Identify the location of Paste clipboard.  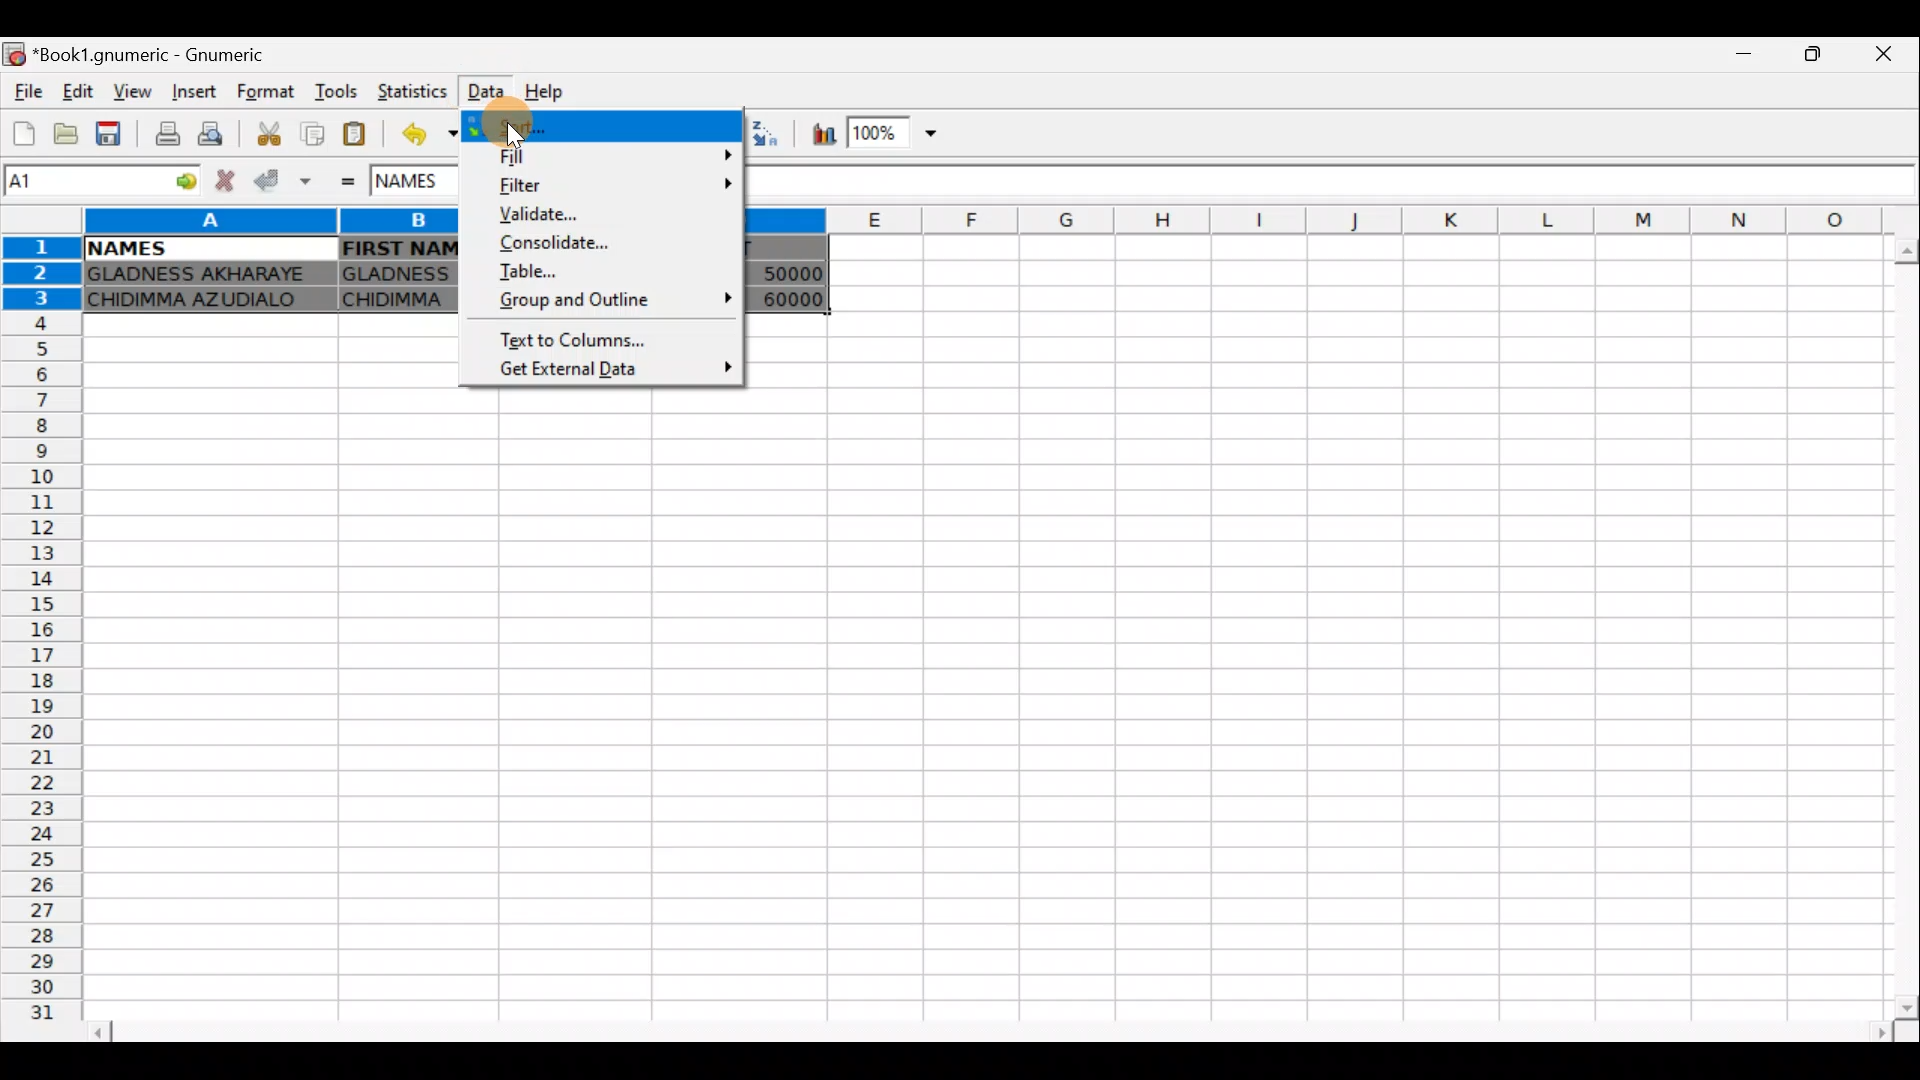
(354, 136).